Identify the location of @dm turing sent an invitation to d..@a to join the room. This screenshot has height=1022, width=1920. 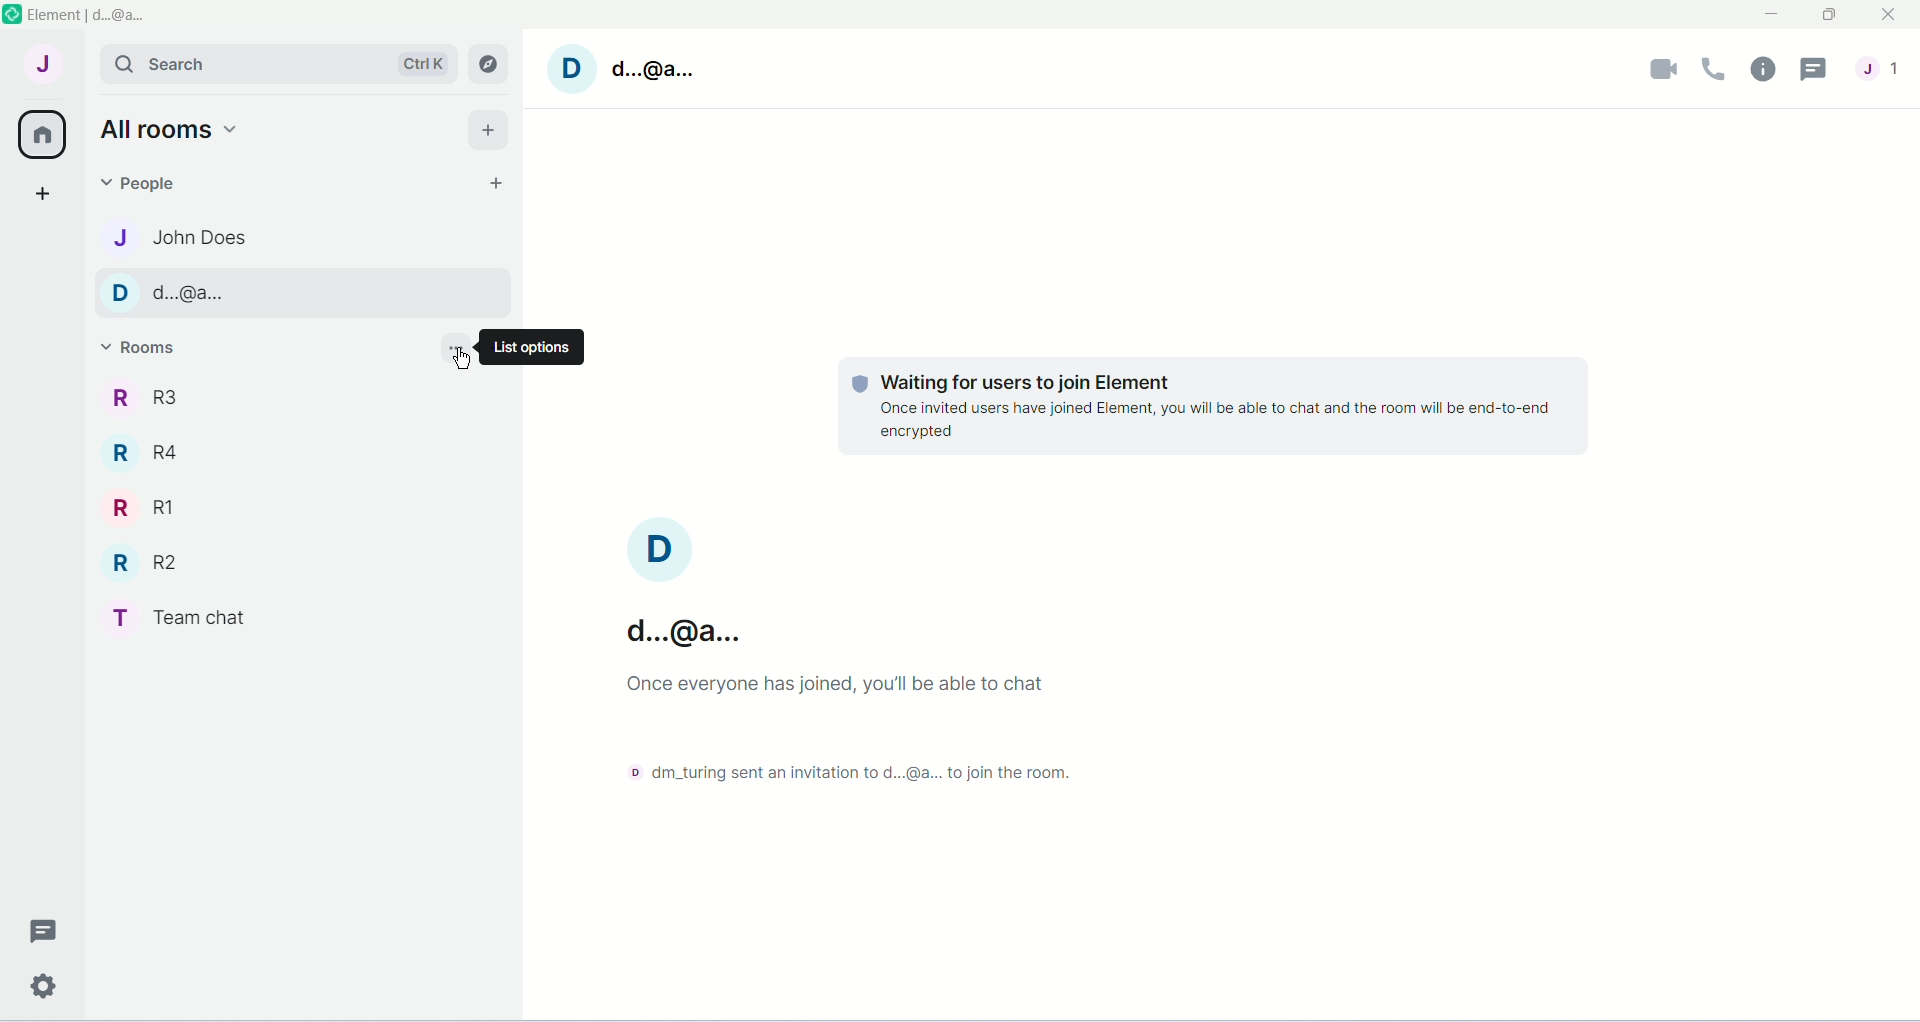
(847, 776).